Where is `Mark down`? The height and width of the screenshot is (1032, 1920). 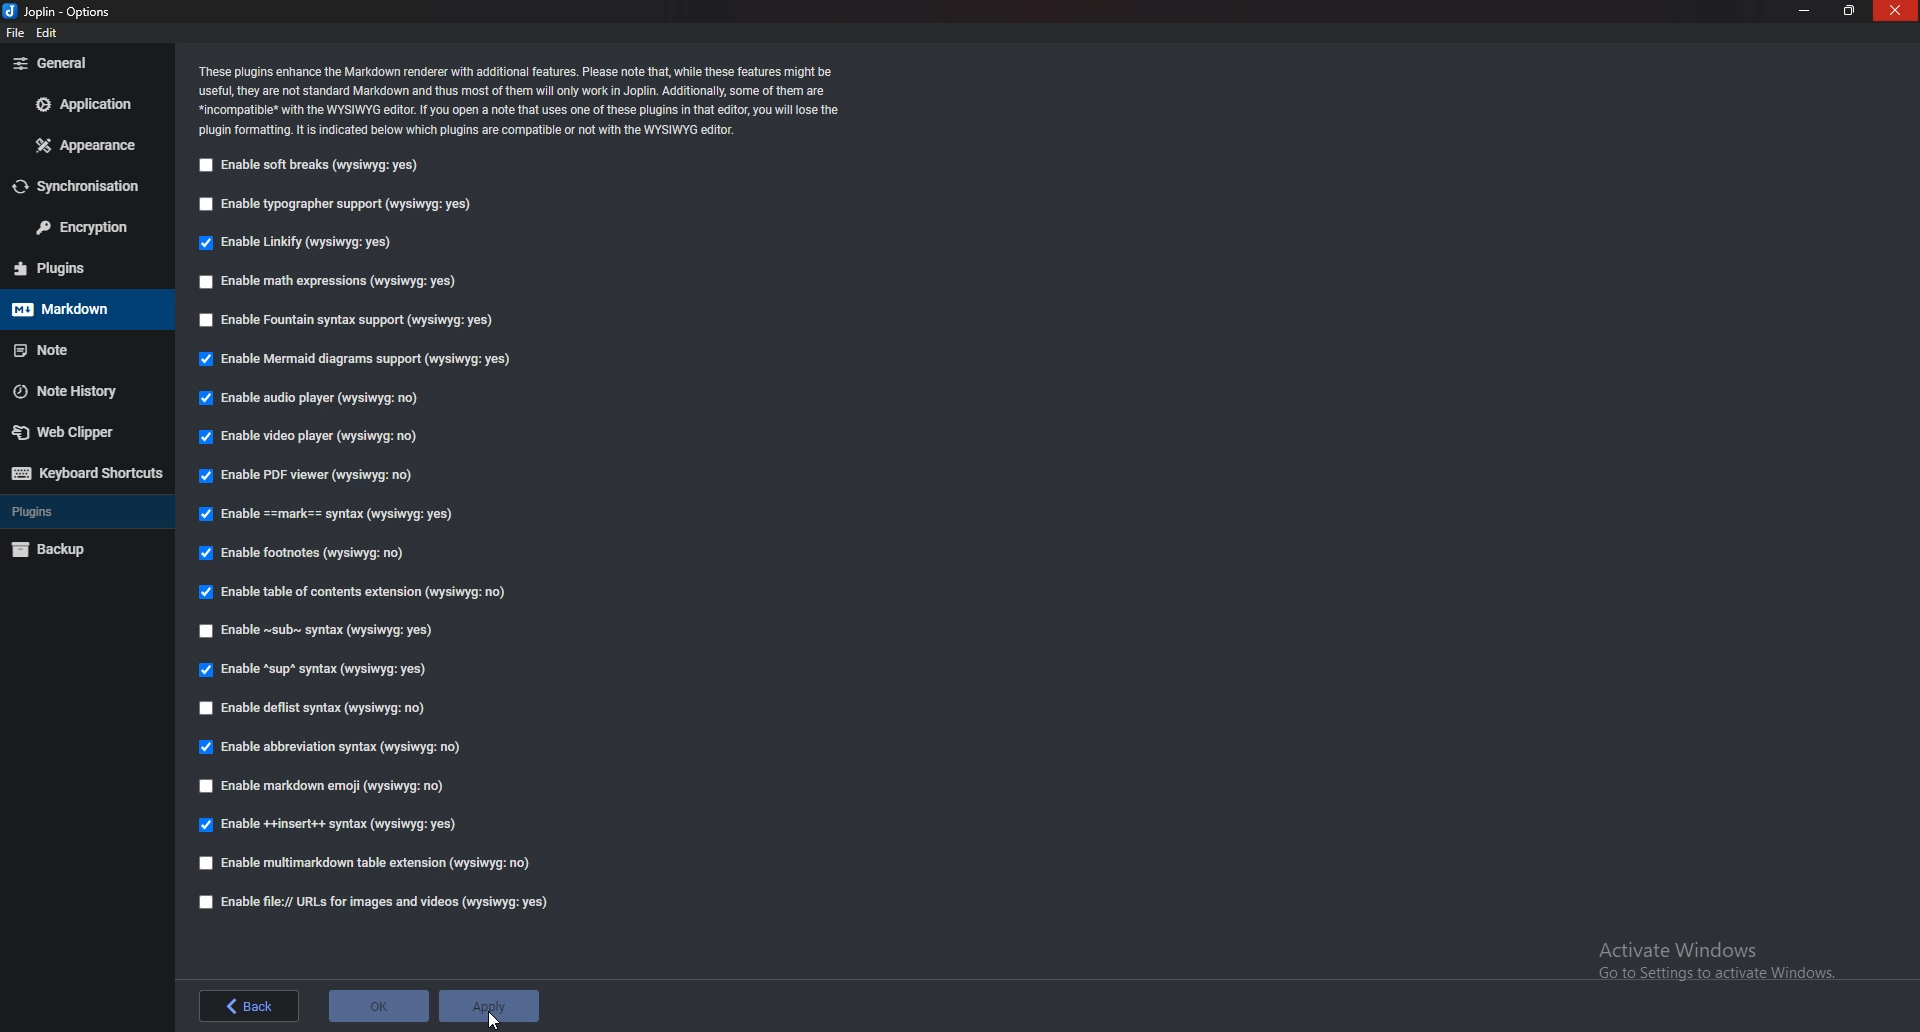
Mark down is located at coordinates (82, 310).